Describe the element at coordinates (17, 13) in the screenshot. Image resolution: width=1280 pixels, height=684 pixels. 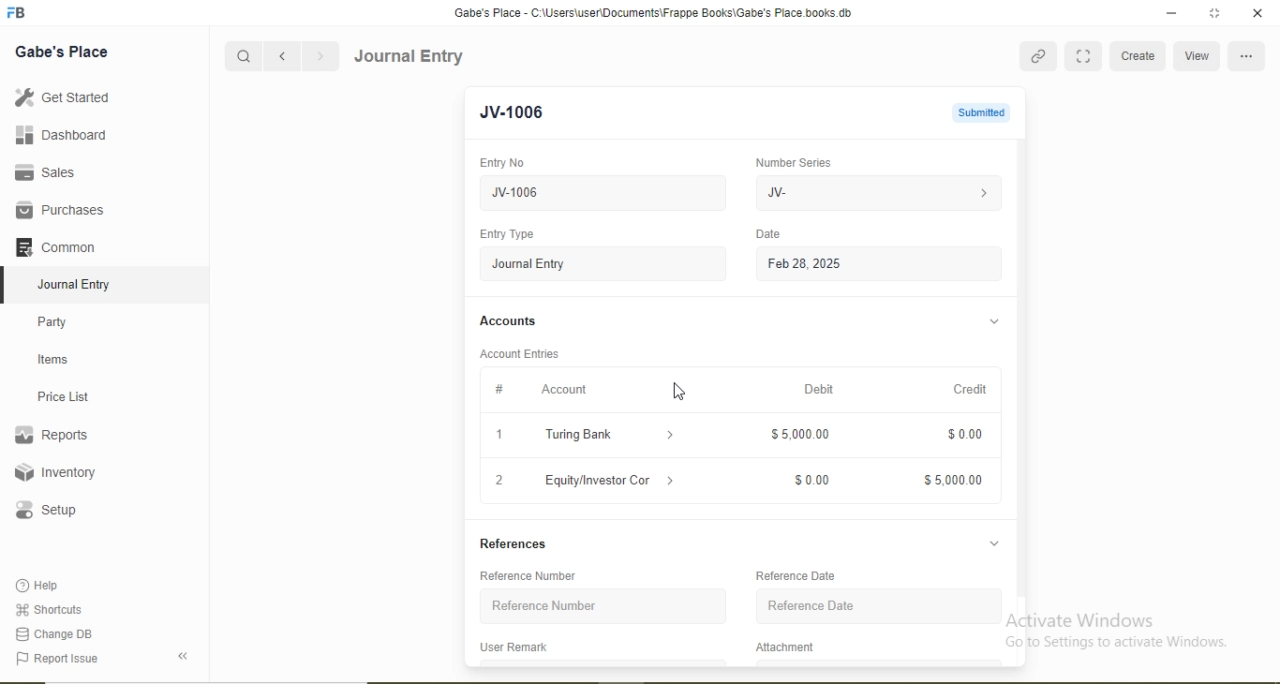
I see `Logo` at that location.